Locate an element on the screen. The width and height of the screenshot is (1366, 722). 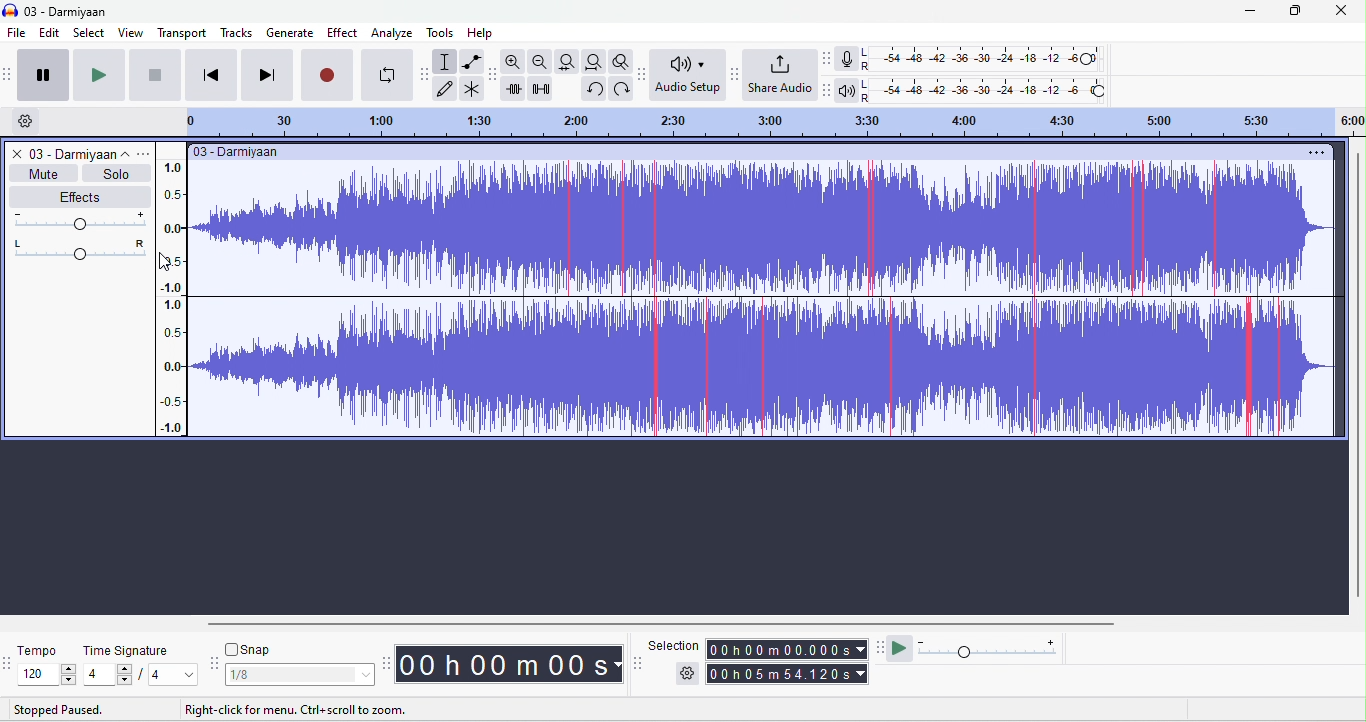
volume is located at coordinates (81, 219).